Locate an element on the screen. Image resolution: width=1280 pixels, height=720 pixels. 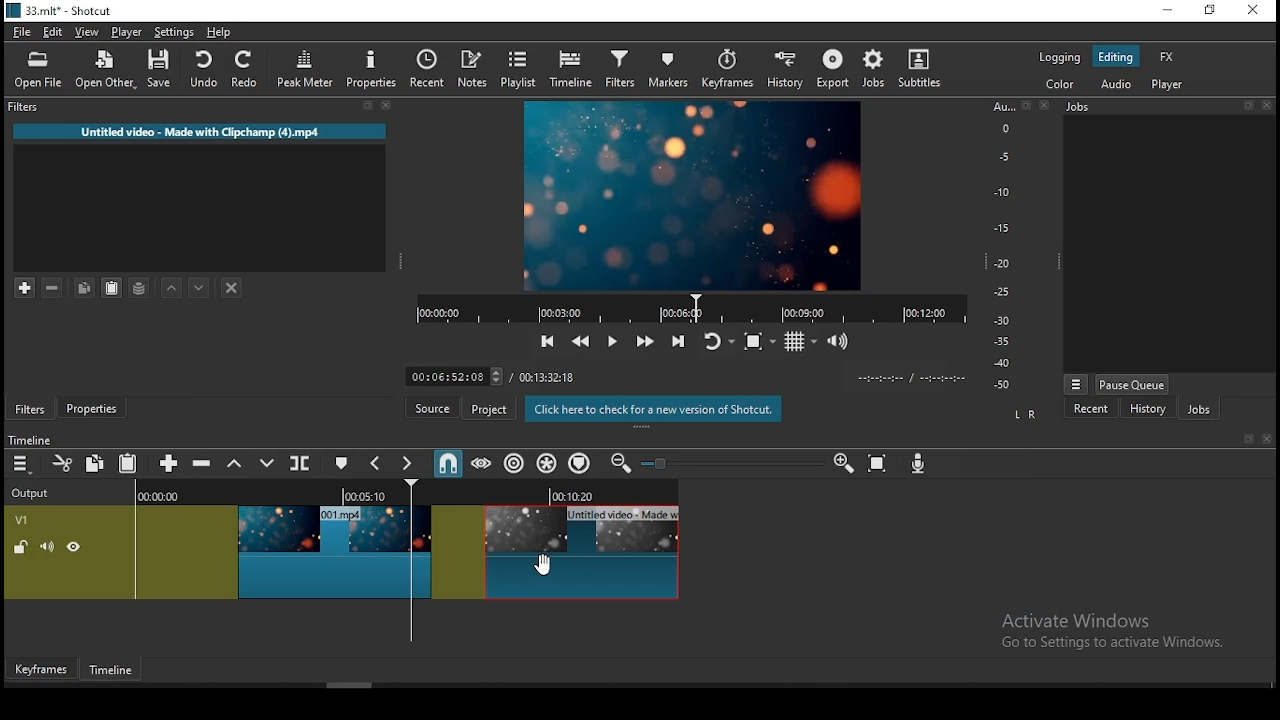
history is located at coordinates (782, 67).